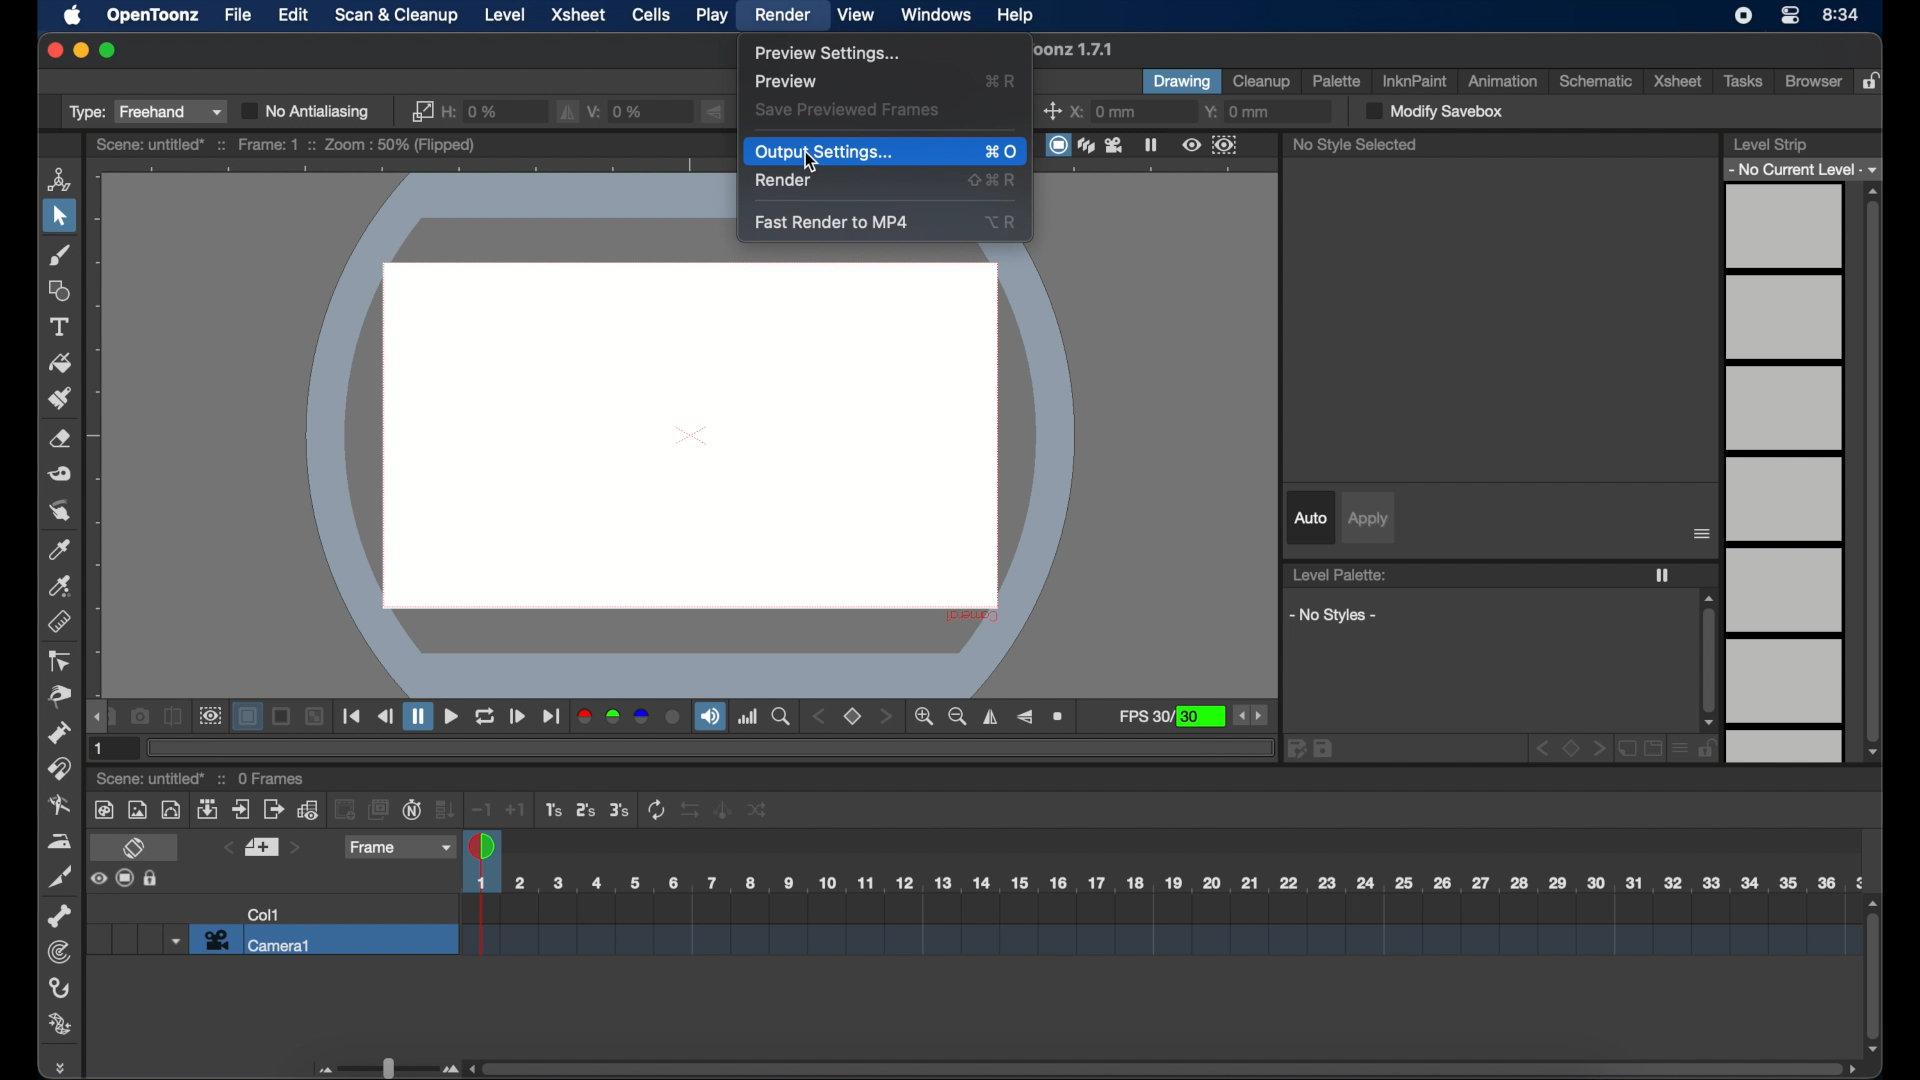 The height and width of the screenshot is (1080, 1920). I want to click on preview, so click(787, 81).